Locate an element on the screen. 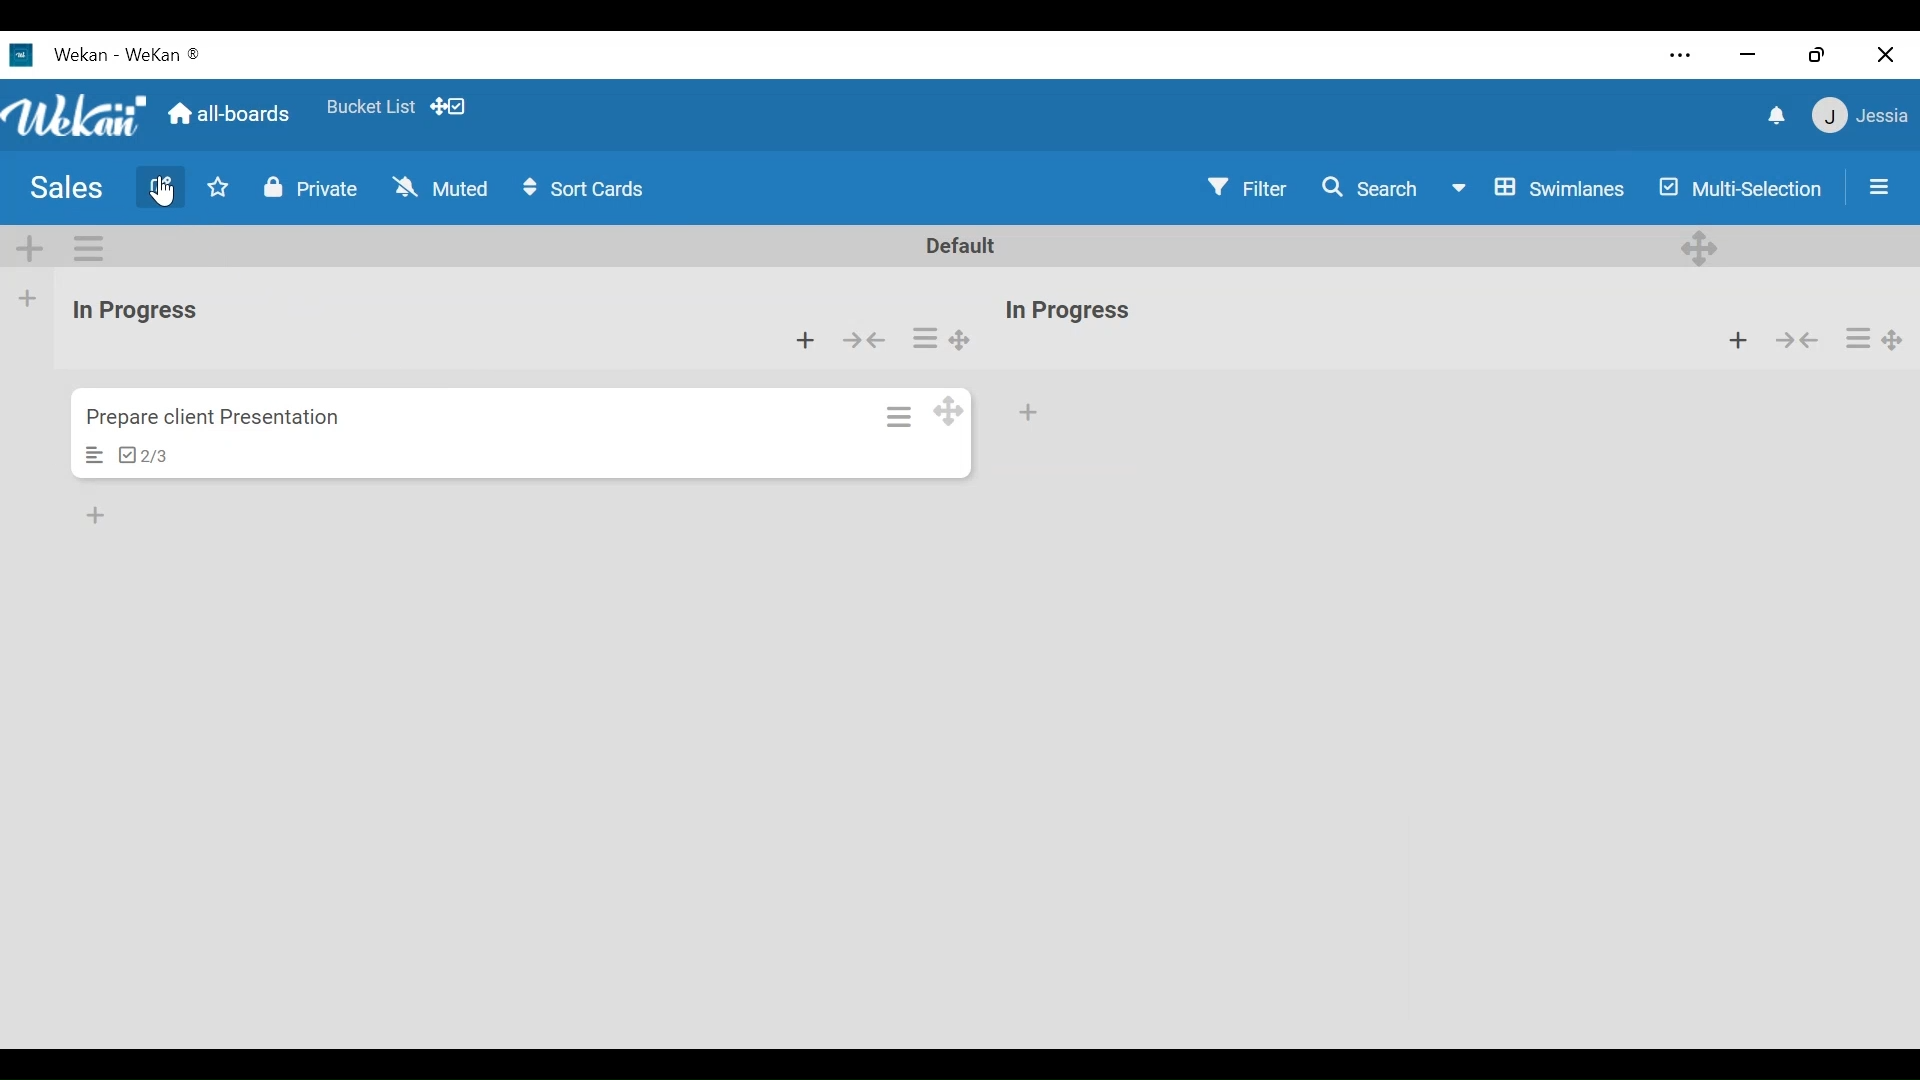 The width and height of the screenshot is (1920, 1080). Cursor is located at coordinates (165, 192).